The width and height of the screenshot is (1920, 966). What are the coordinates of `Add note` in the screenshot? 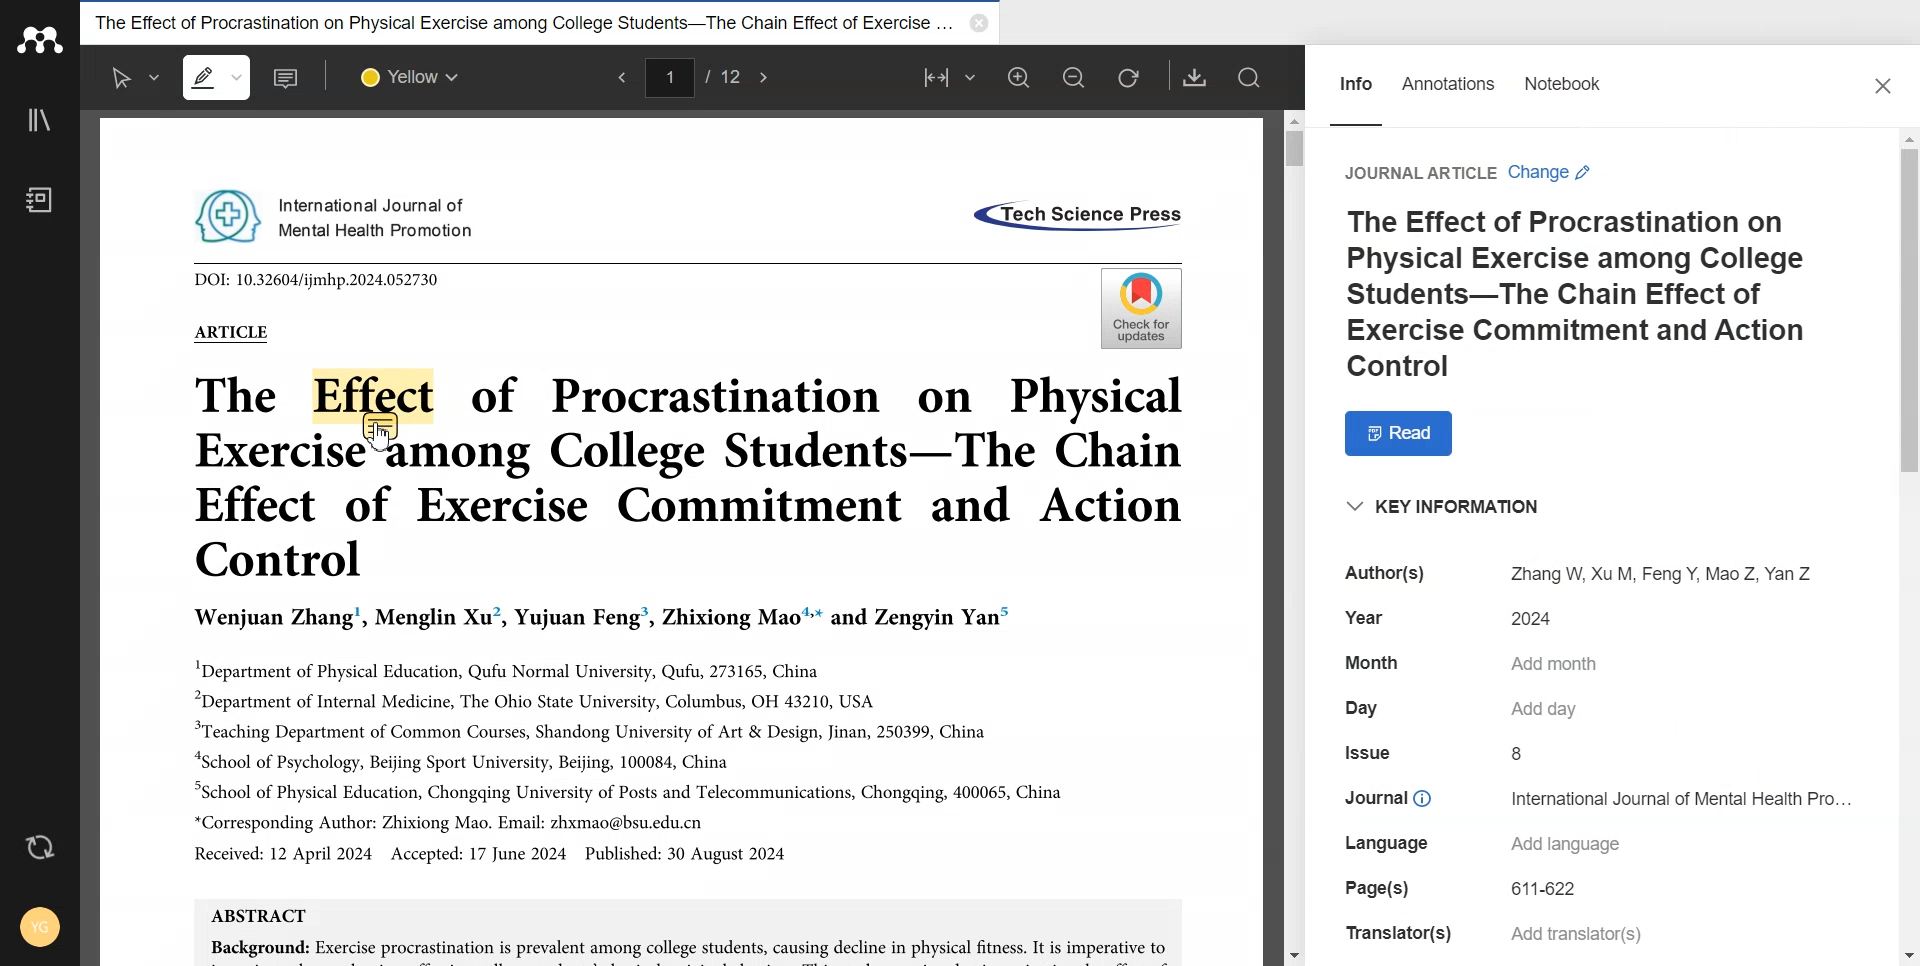 It's located at (289, 78).